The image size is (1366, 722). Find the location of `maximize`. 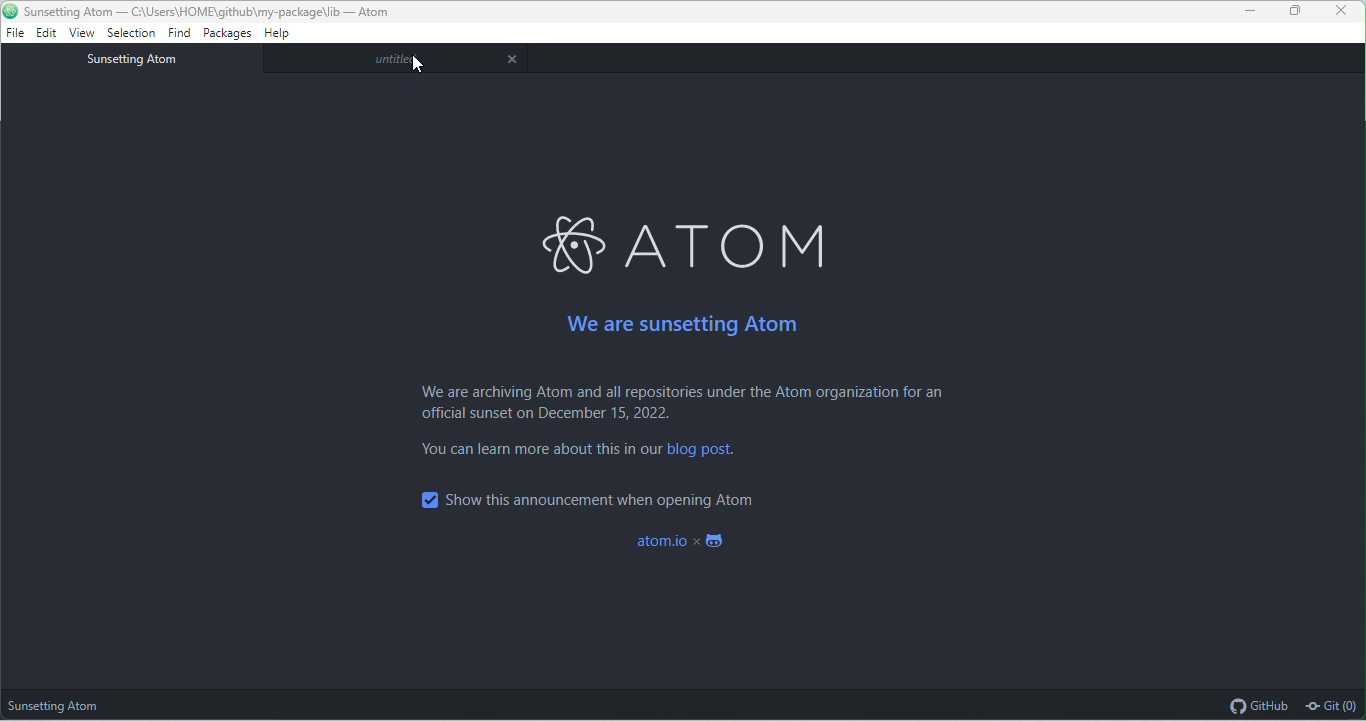

maximize is located at coordinates (1296, 13).